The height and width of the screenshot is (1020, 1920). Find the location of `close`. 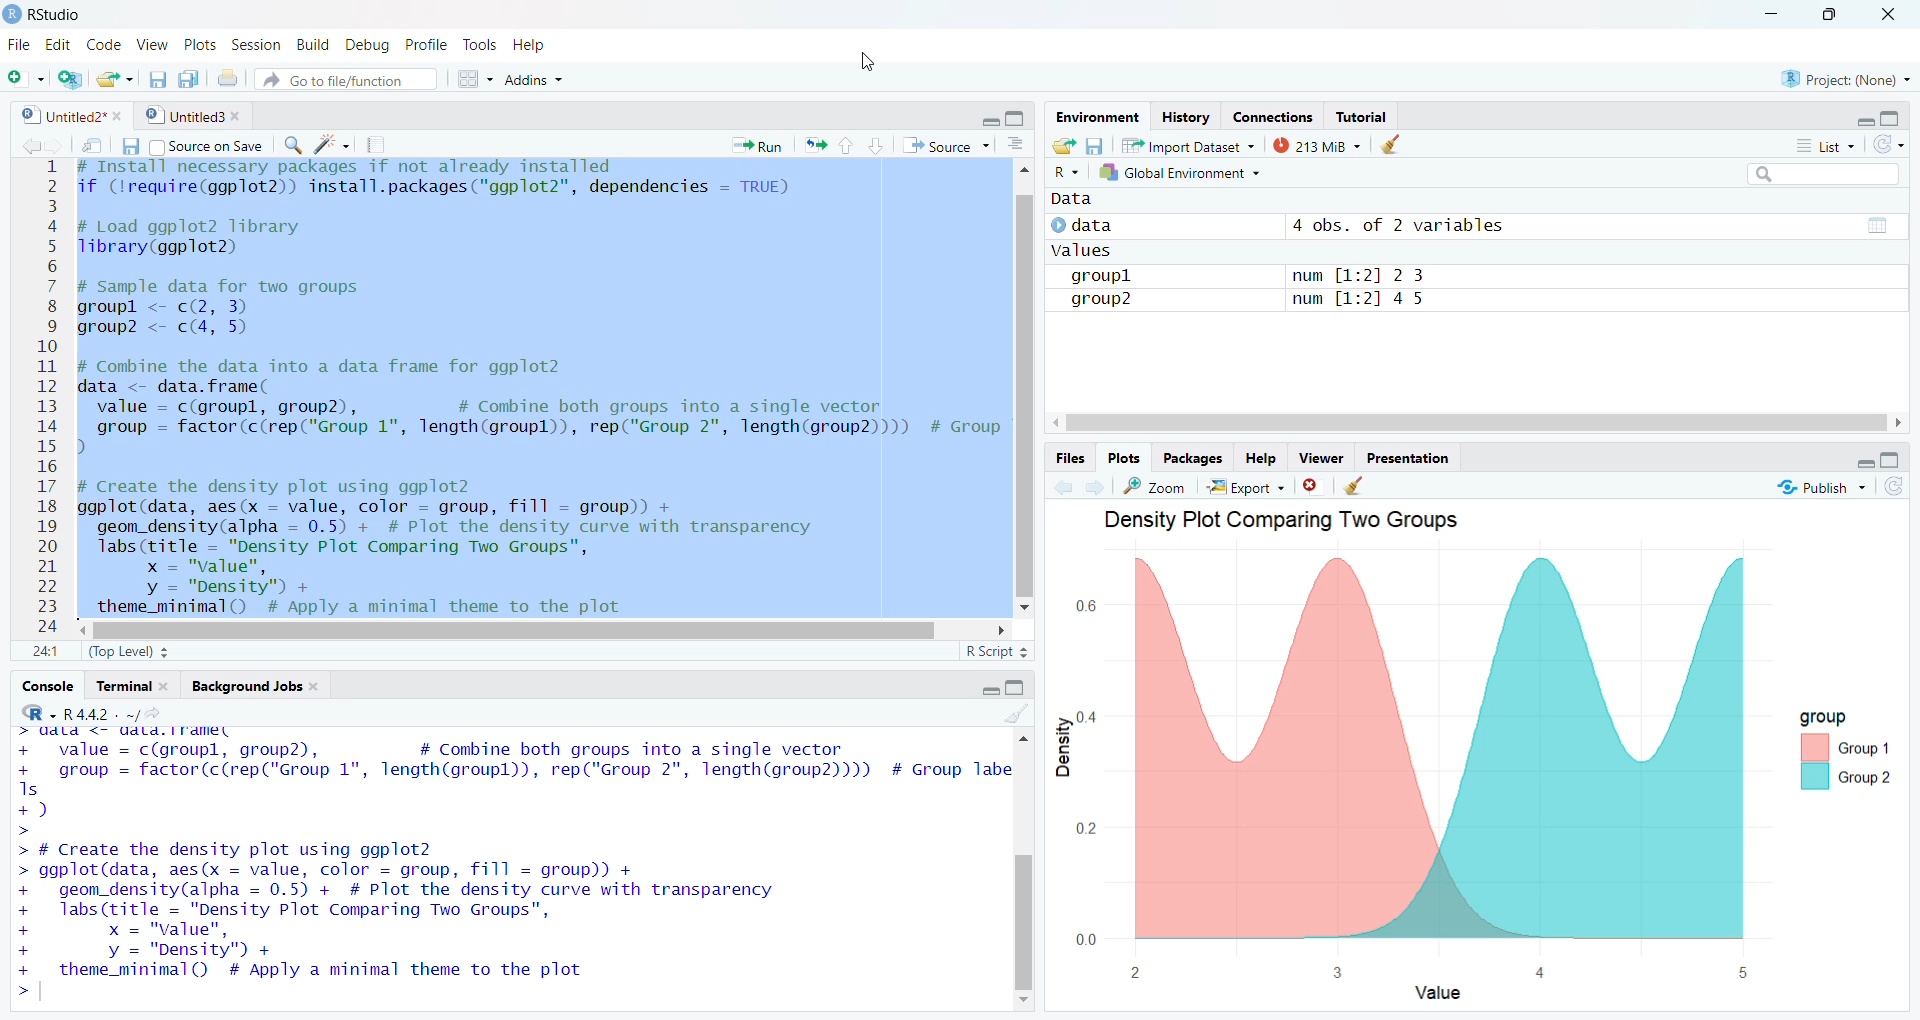

close is located at coordinates (1317, 484).